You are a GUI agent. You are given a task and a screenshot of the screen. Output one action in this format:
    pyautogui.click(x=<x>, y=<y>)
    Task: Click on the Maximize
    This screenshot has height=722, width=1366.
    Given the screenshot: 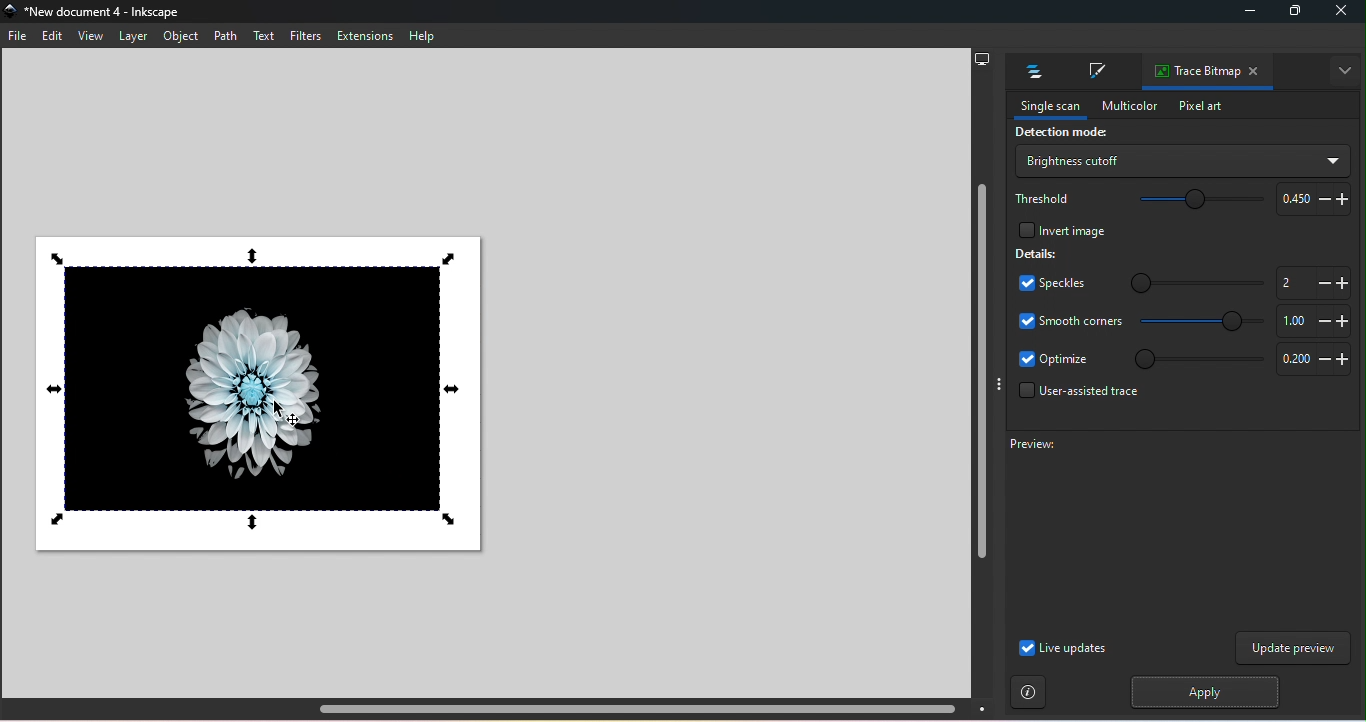 What is the action you would take?
    pyautogui.click(x=1292, y=14)
    